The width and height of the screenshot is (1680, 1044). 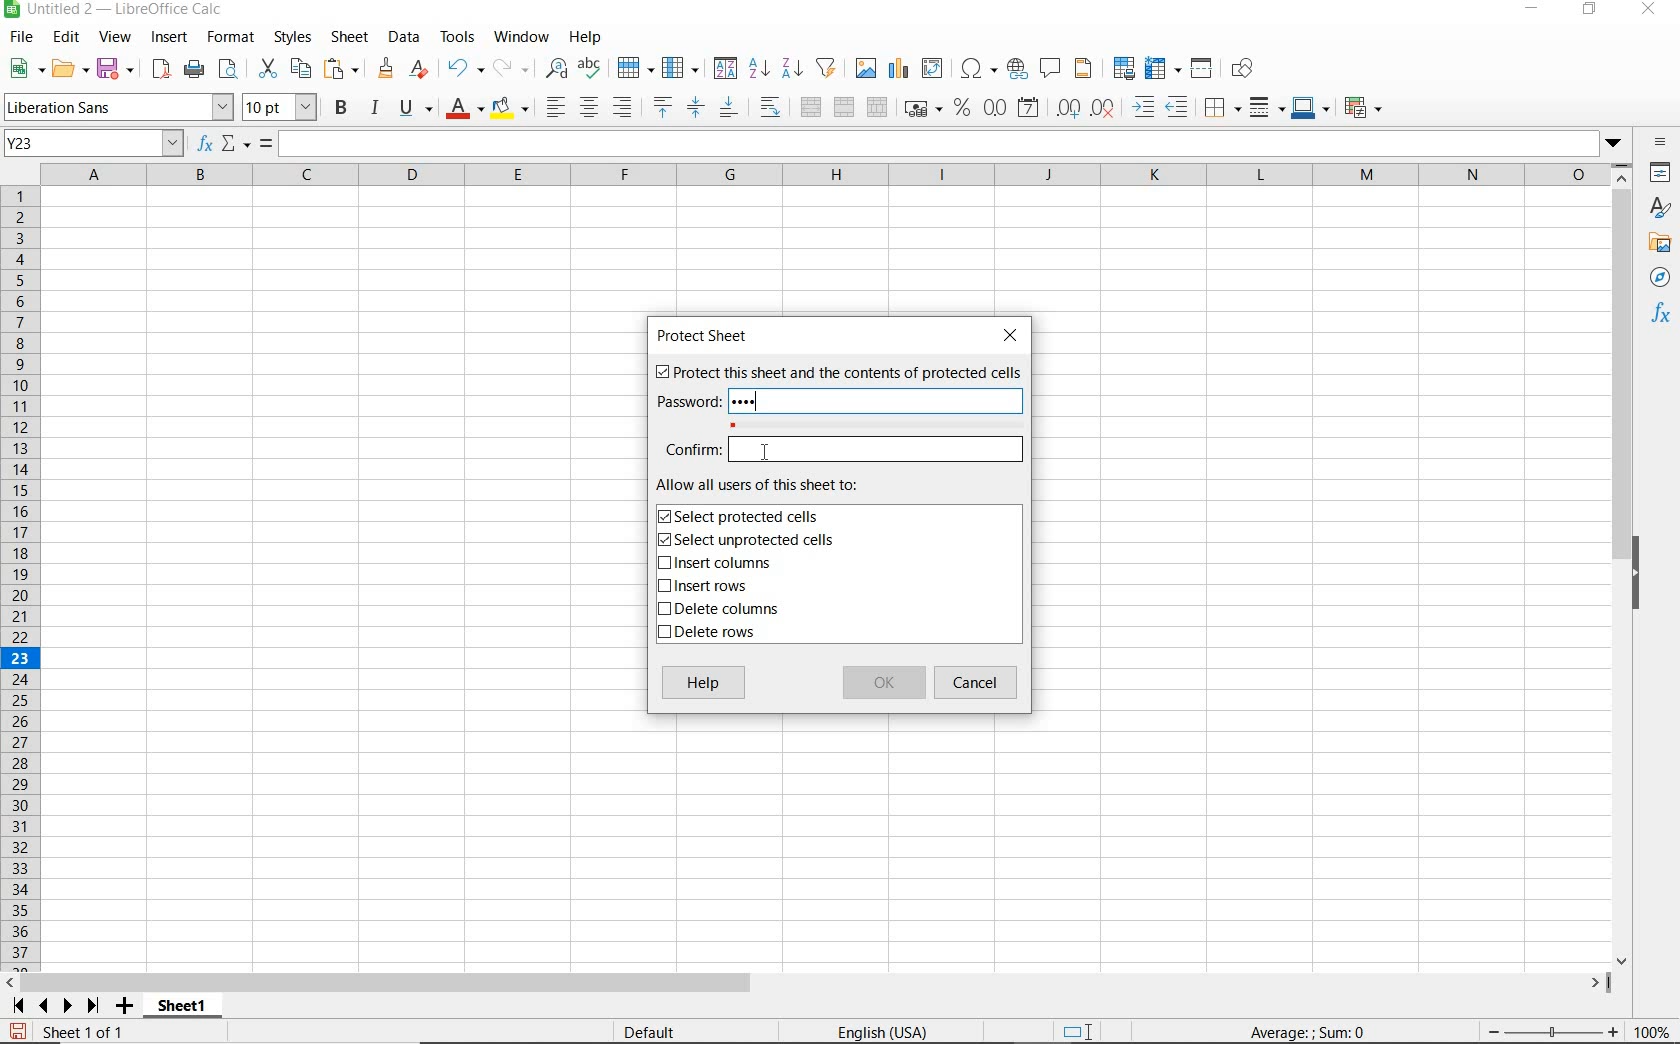 I want to click on INSERT ROWS, so click(x=710, y=587).